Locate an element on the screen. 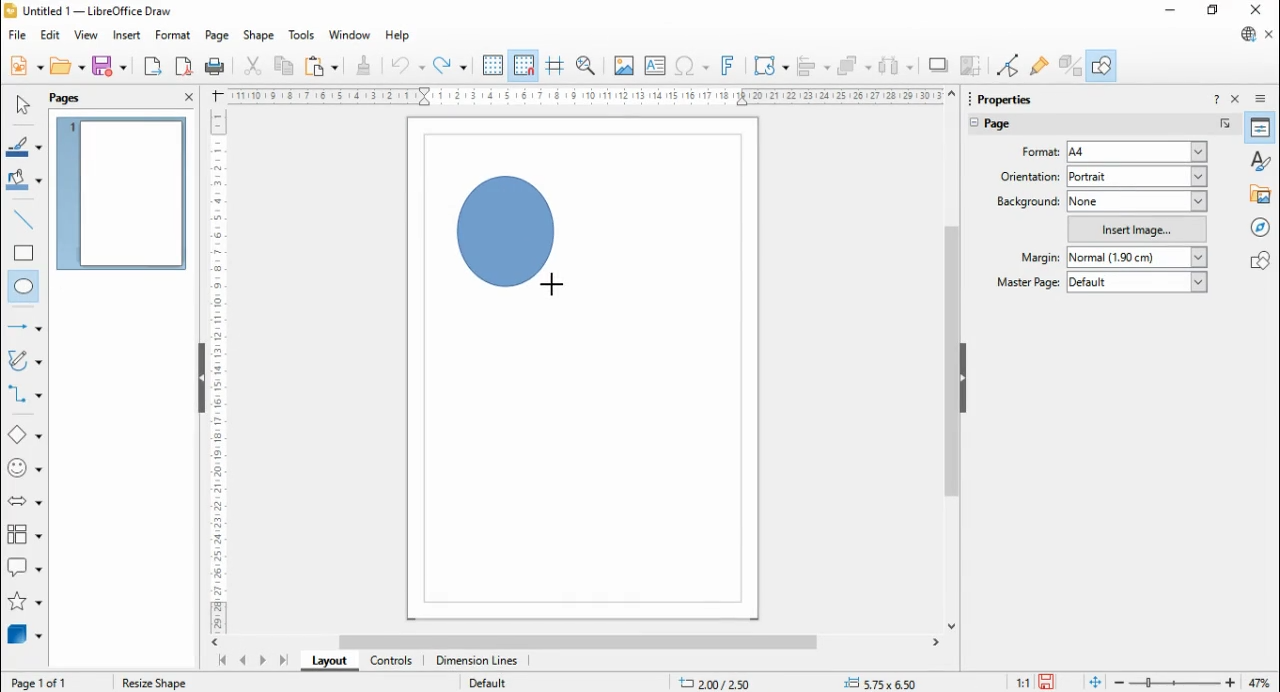 Image resolution: width=1280 pixels, height=692 pixels.  .11.58/ 13.41 is located at coordinates (719, 682).